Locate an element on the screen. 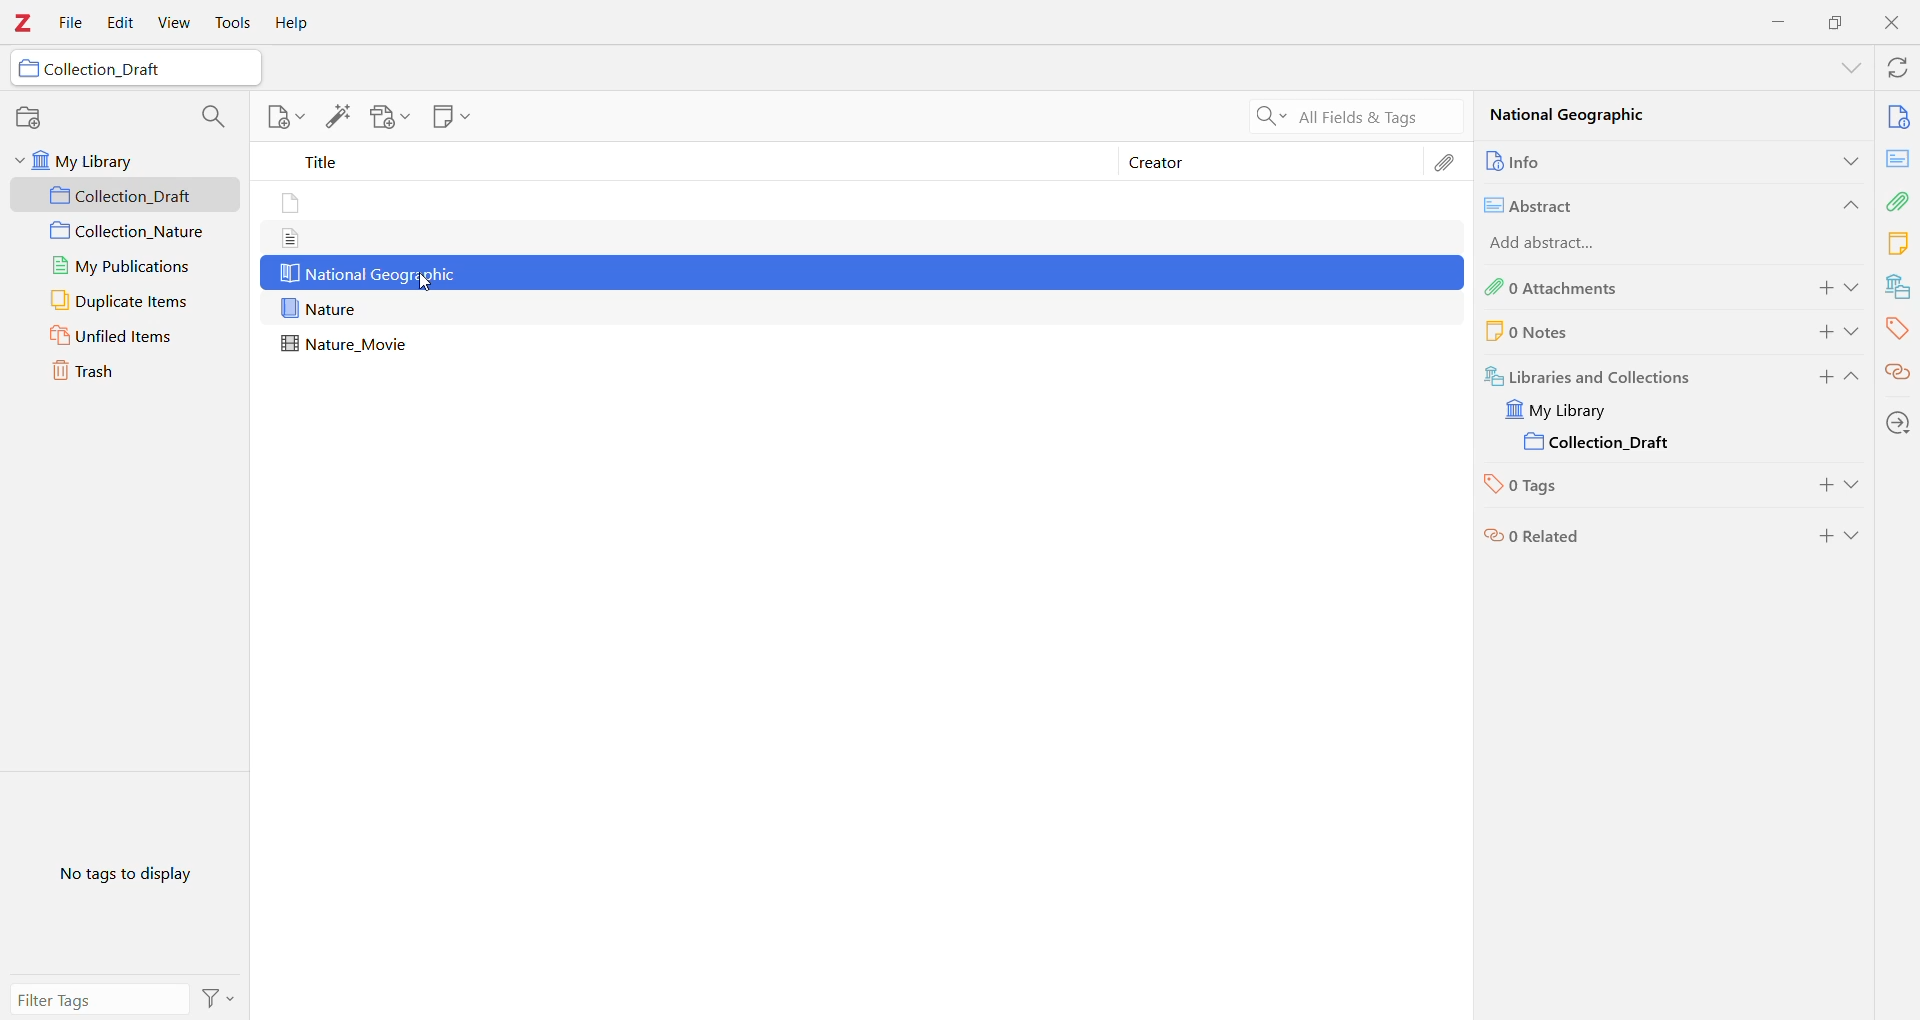 The width and height of the screenshot is (1920, 1020). Trash is located at coordinates (126, 373).